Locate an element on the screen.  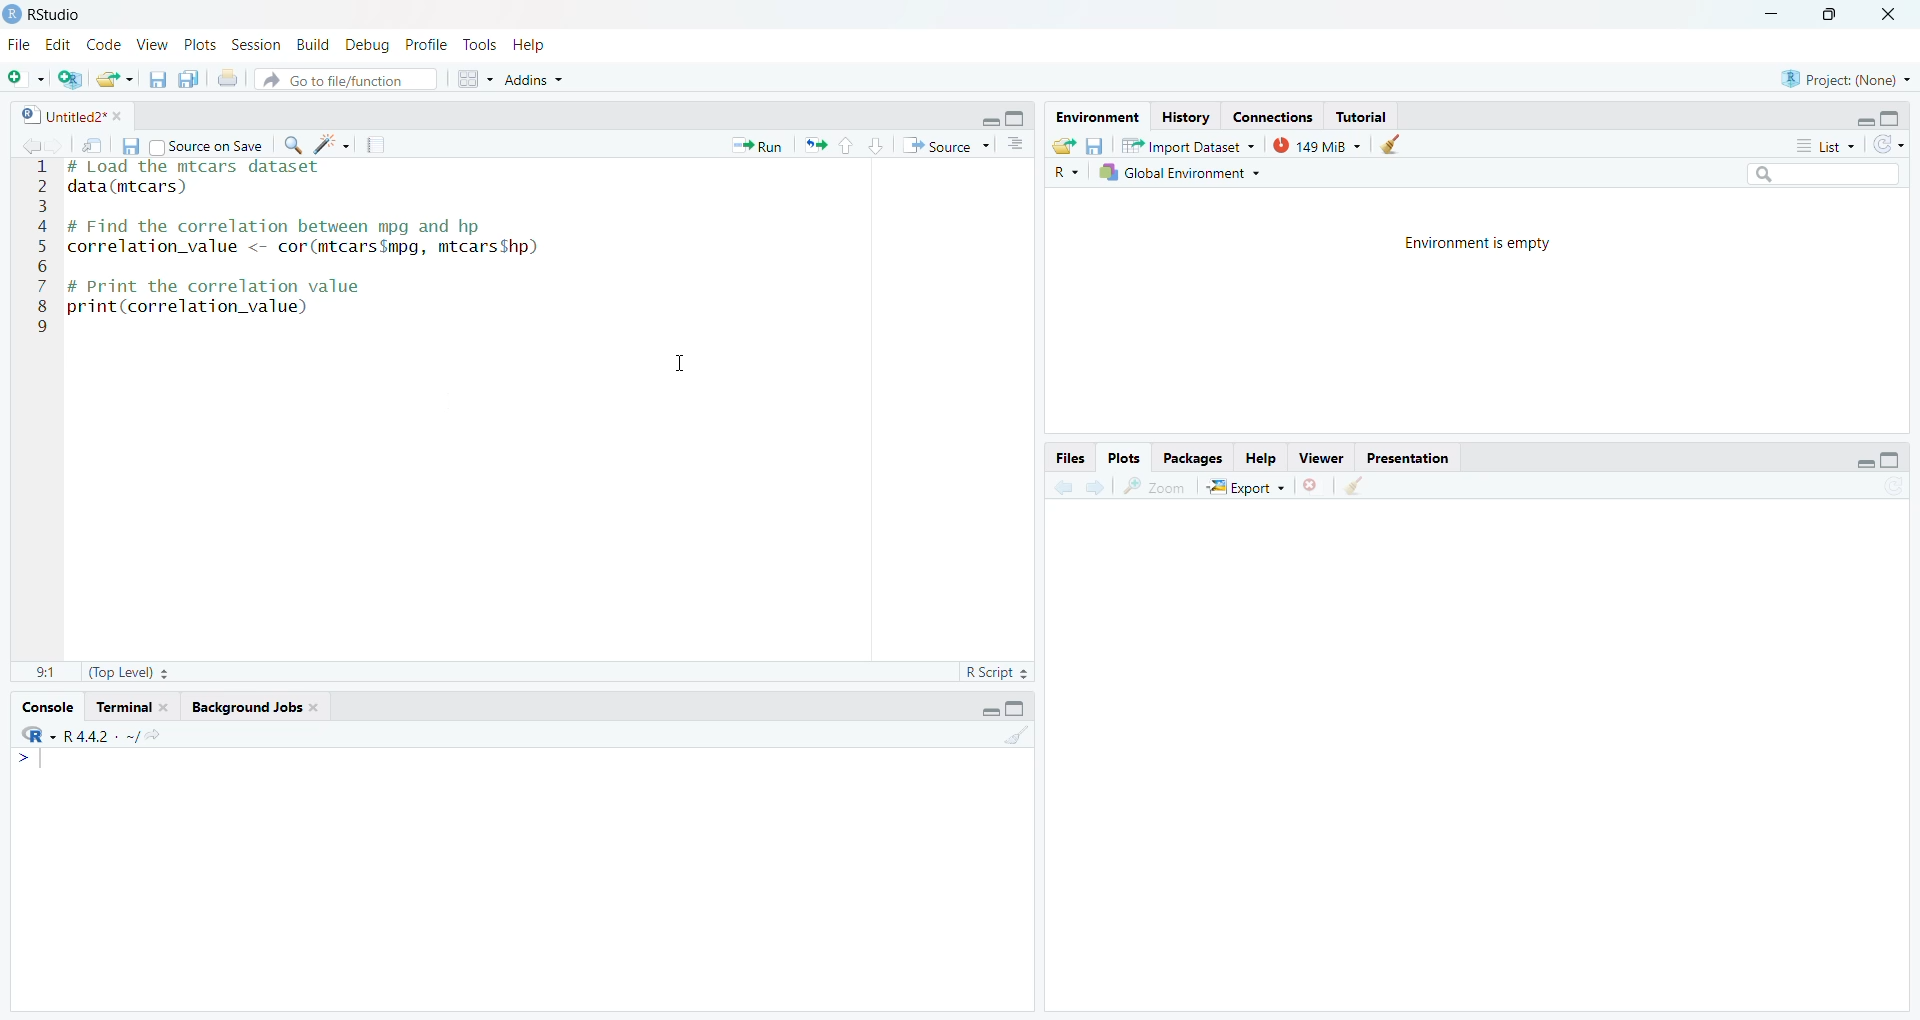
Console is located at coordinates (45, 708).